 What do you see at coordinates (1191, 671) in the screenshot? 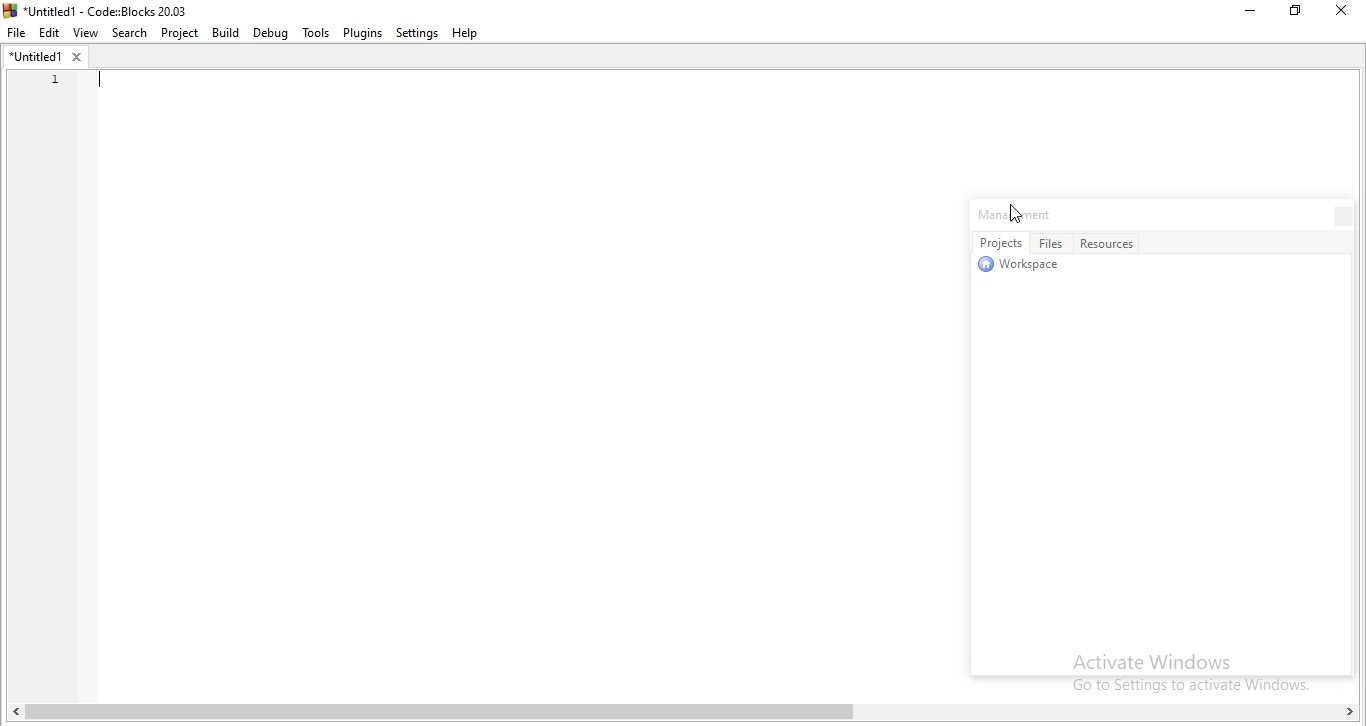
I see `Activate Windows
C510 Senge 10 activate Windows™` at bounding box center [1191, 671].